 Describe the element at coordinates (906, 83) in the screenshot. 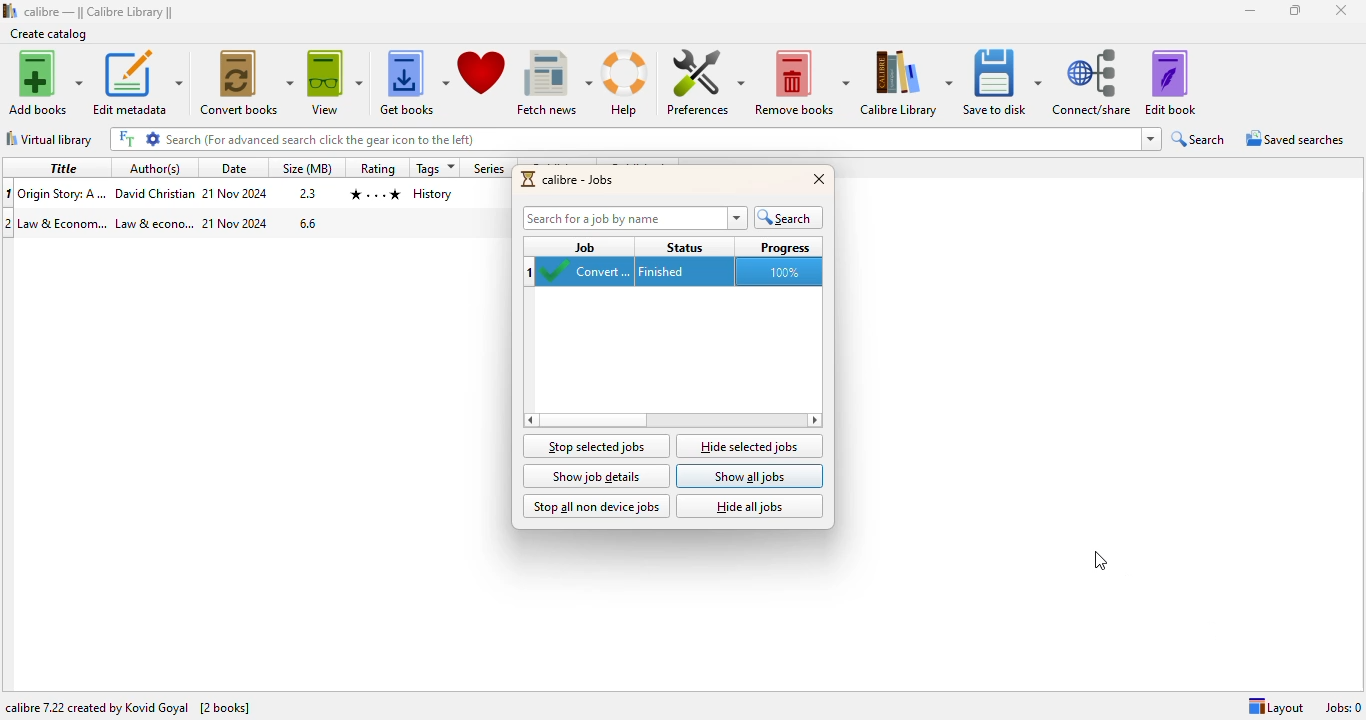

I see `calibre library` at that location.